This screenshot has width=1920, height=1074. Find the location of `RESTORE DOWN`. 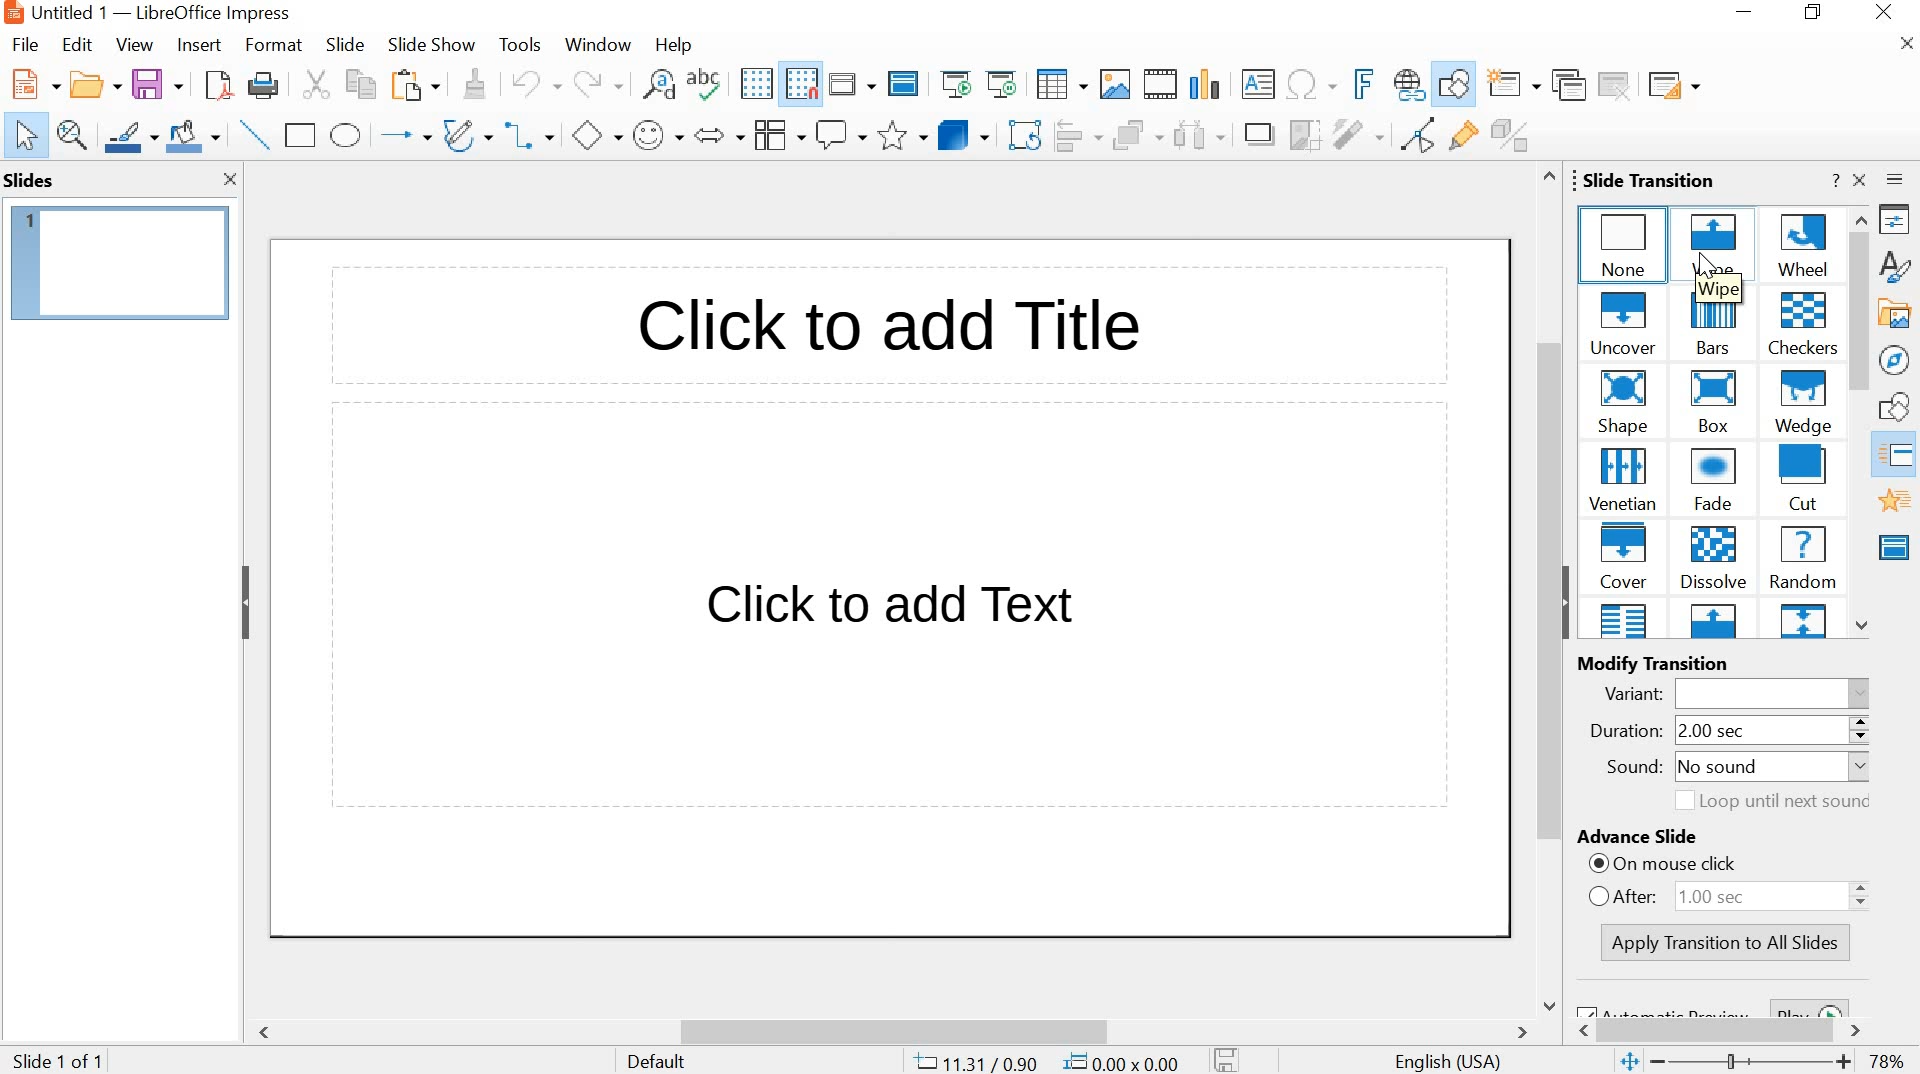

RESTORE DOWN is located at coordinates (1814, 12).